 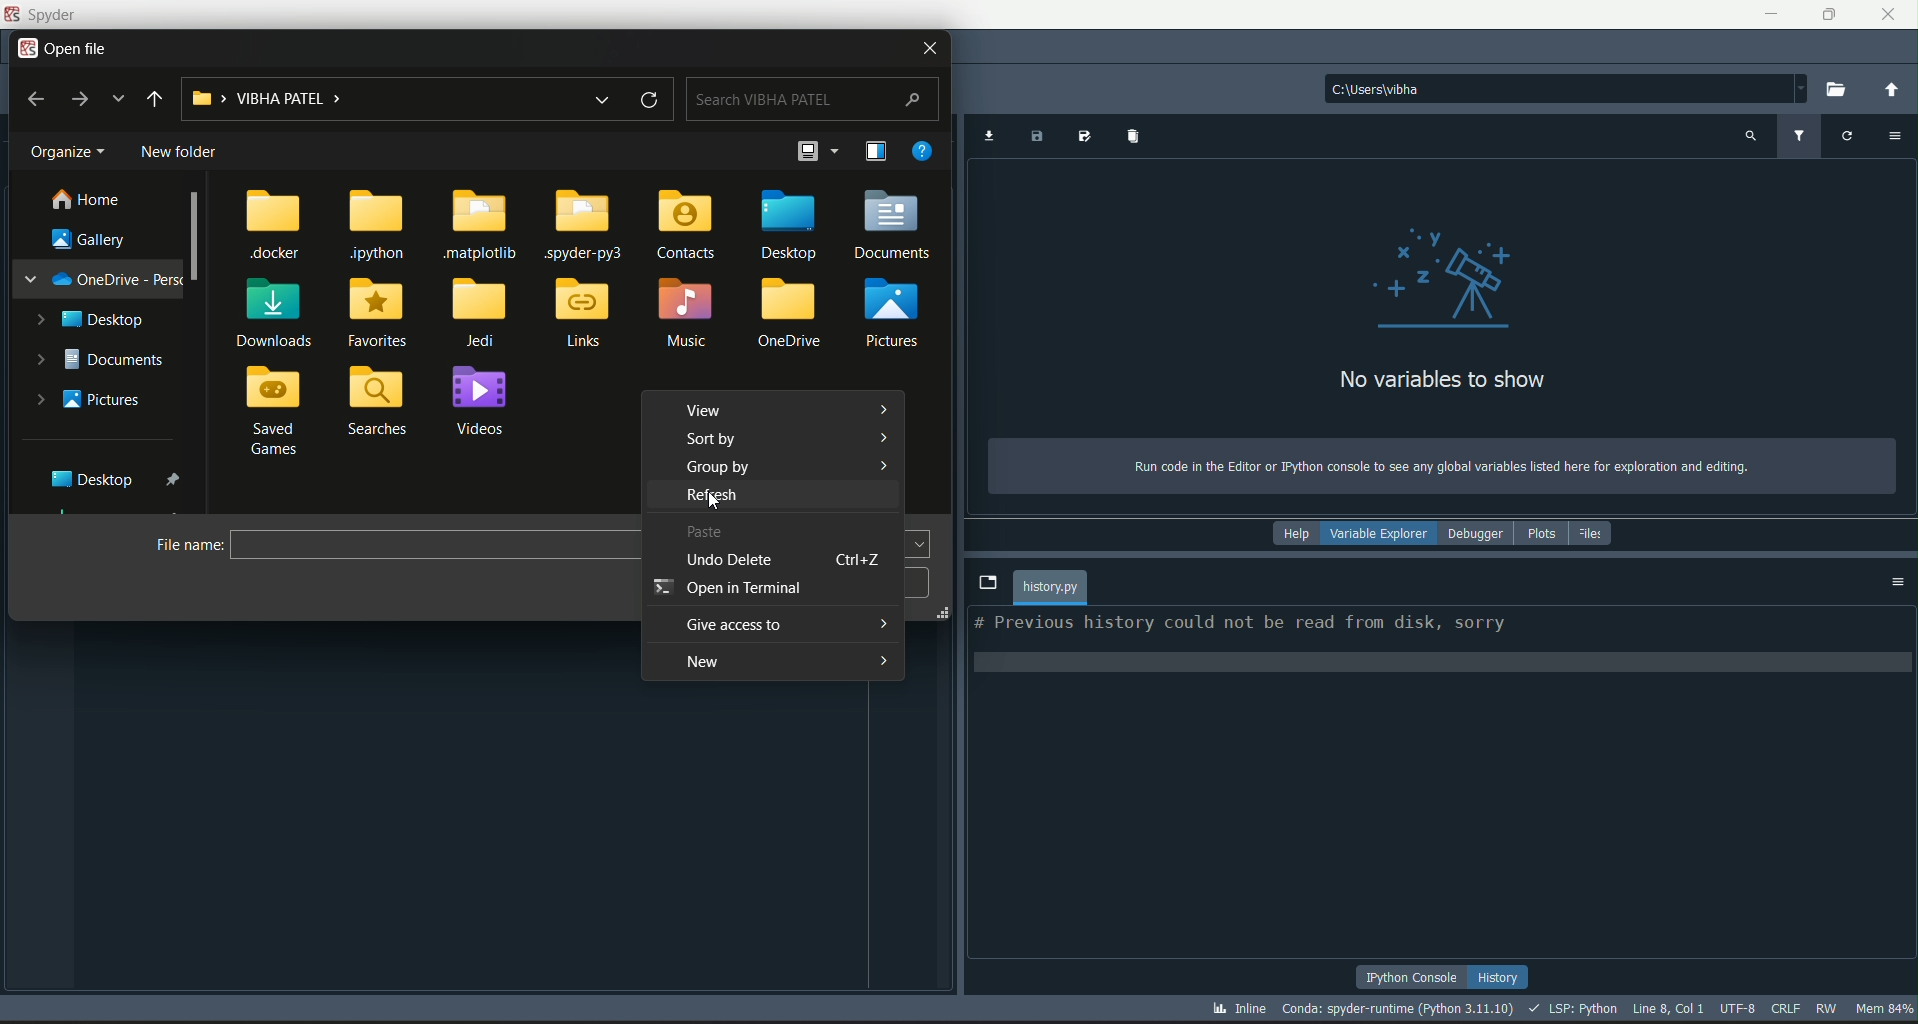 What do you see at coordinates (883, 436) in the screenshot?
I see `arrow` at bounding box center [883, 436].